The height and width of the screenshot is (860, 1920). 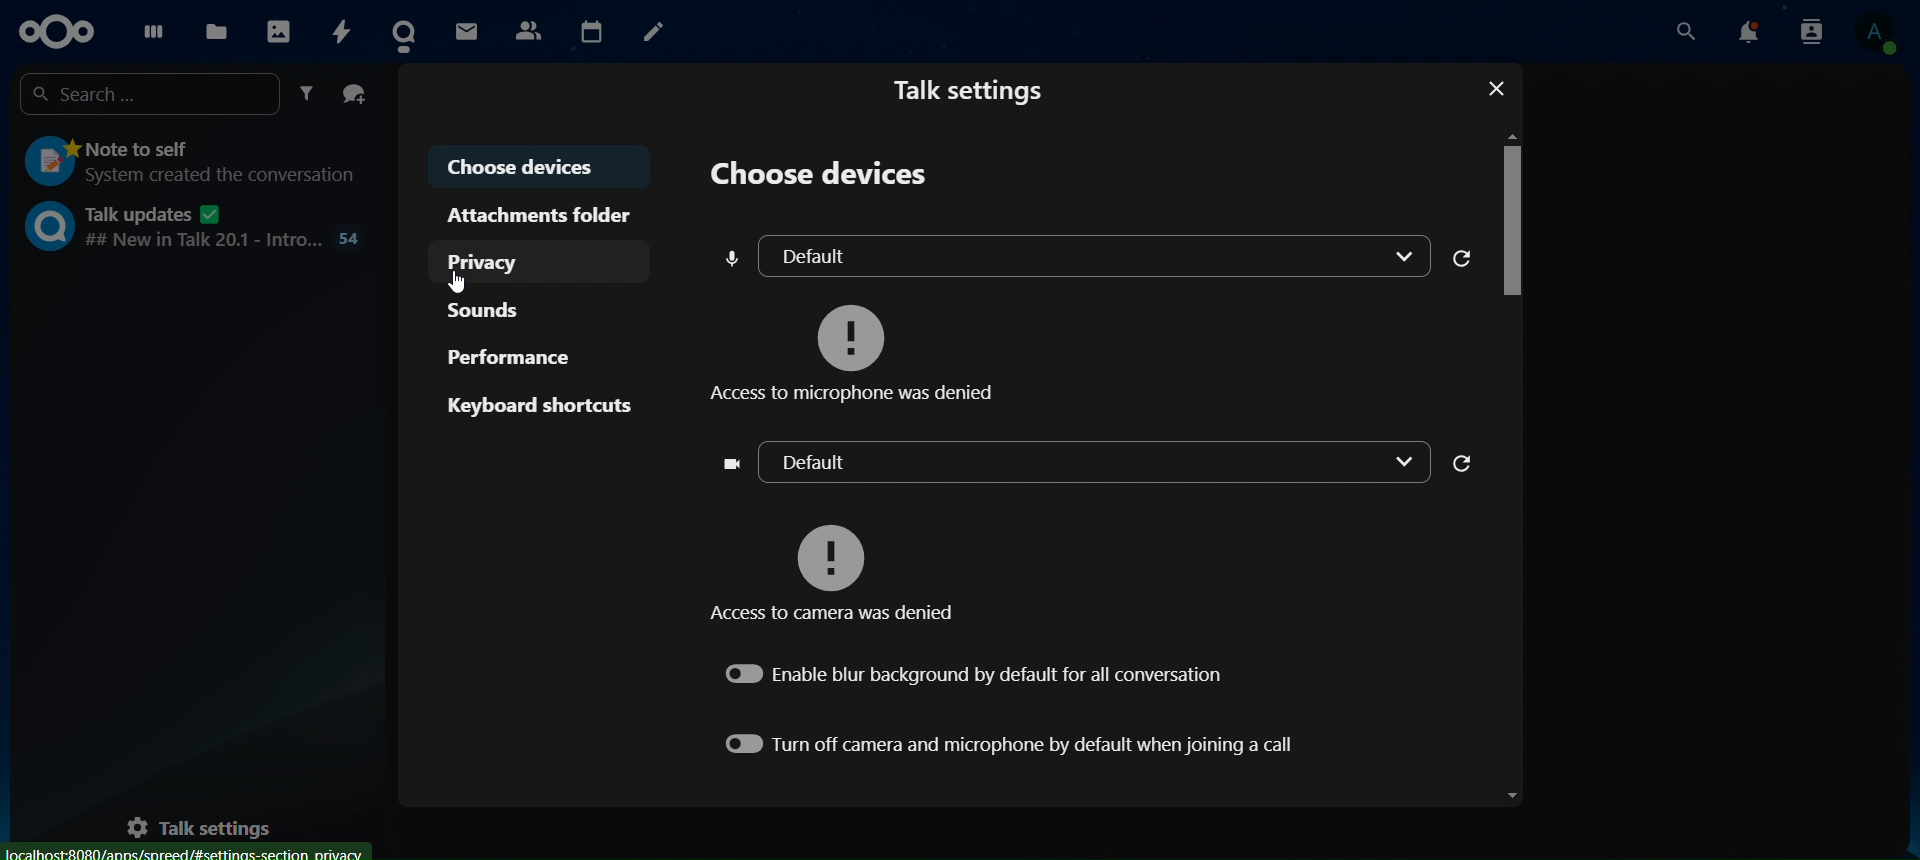 I want to click on sounds, so click(x=497, y=308).